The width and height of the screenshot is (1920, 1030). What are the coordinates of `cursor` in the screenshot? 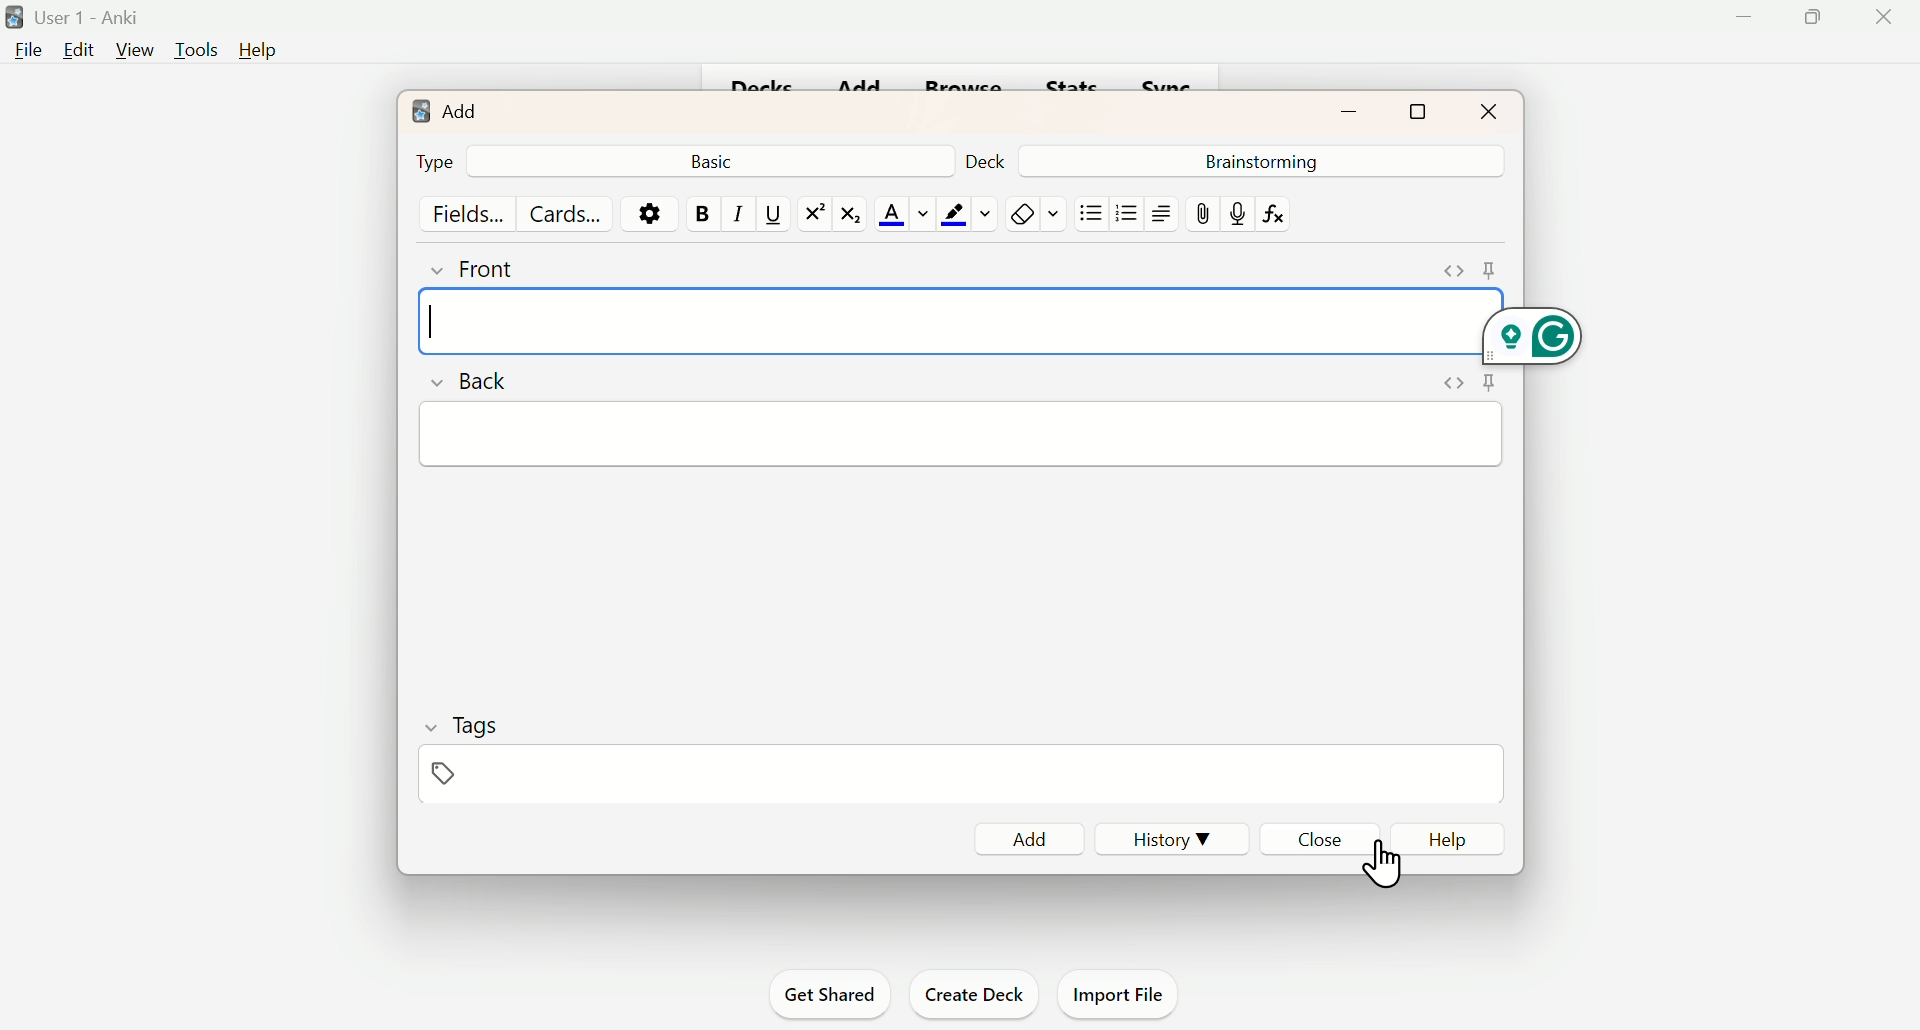 It's located at (430, 319).